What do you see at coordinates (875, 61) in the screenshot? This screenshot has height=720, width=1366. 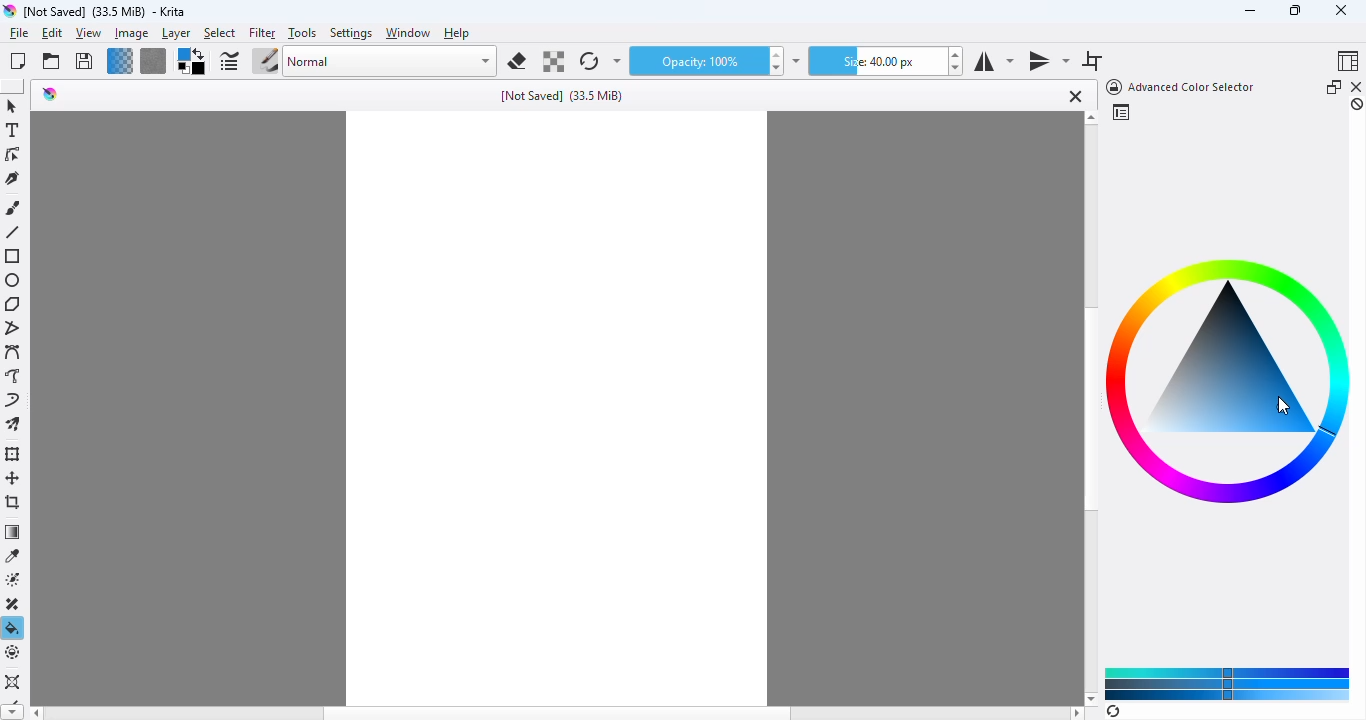 I see `size` at bounding box center [875, 61].